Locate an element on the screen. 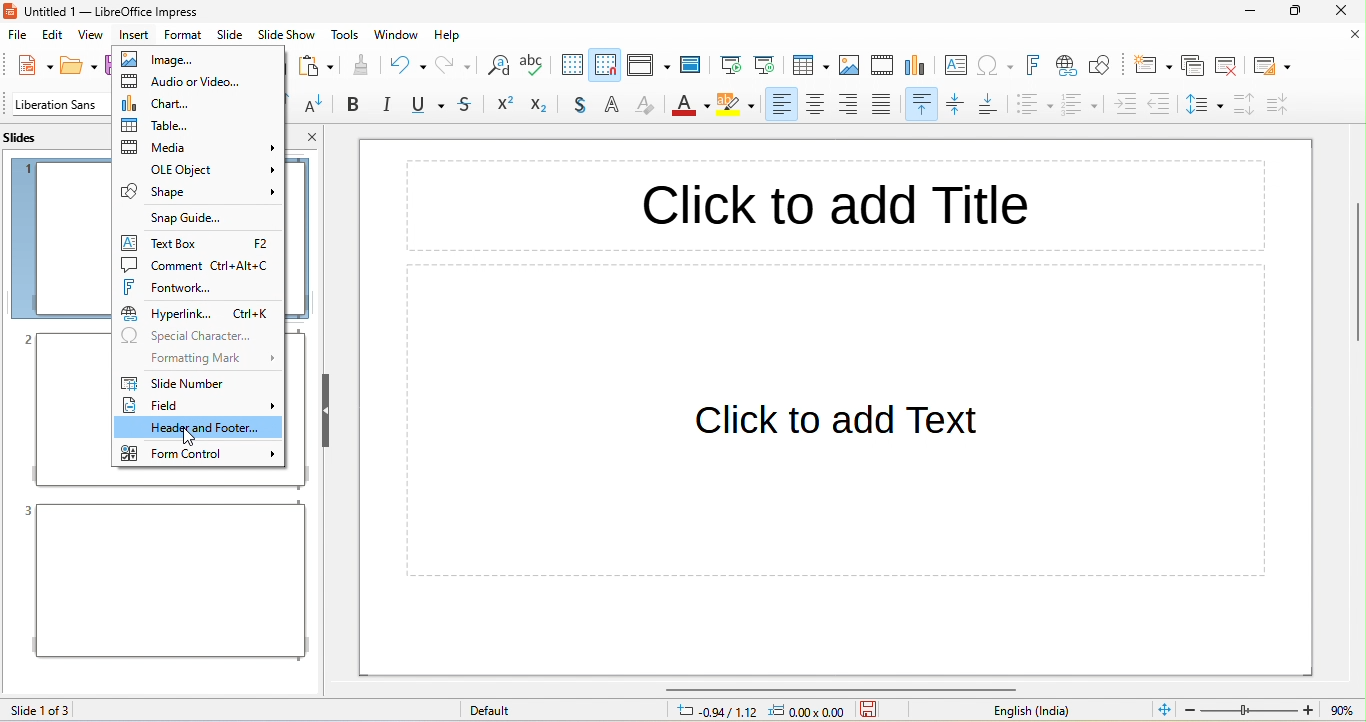 The image size is (1366, 722). Shortcut key is located at coordinates (250, 314).